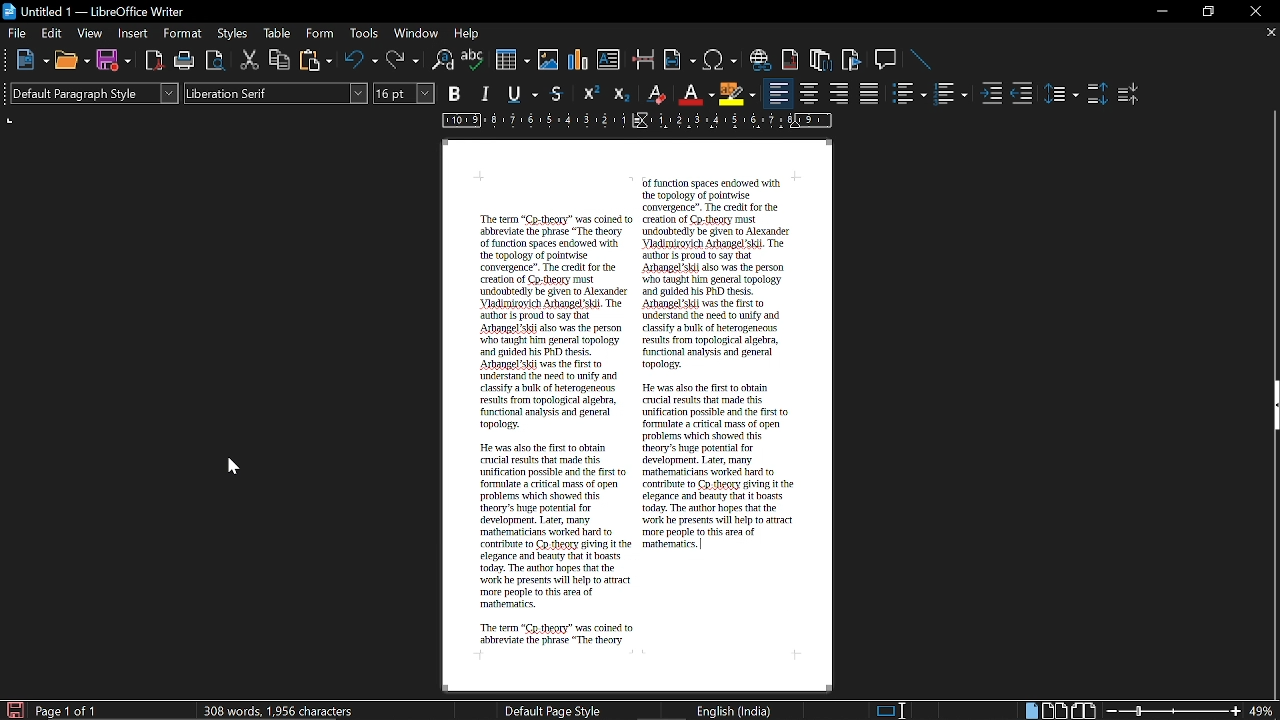  I want to click on Window, so click(415, 33).